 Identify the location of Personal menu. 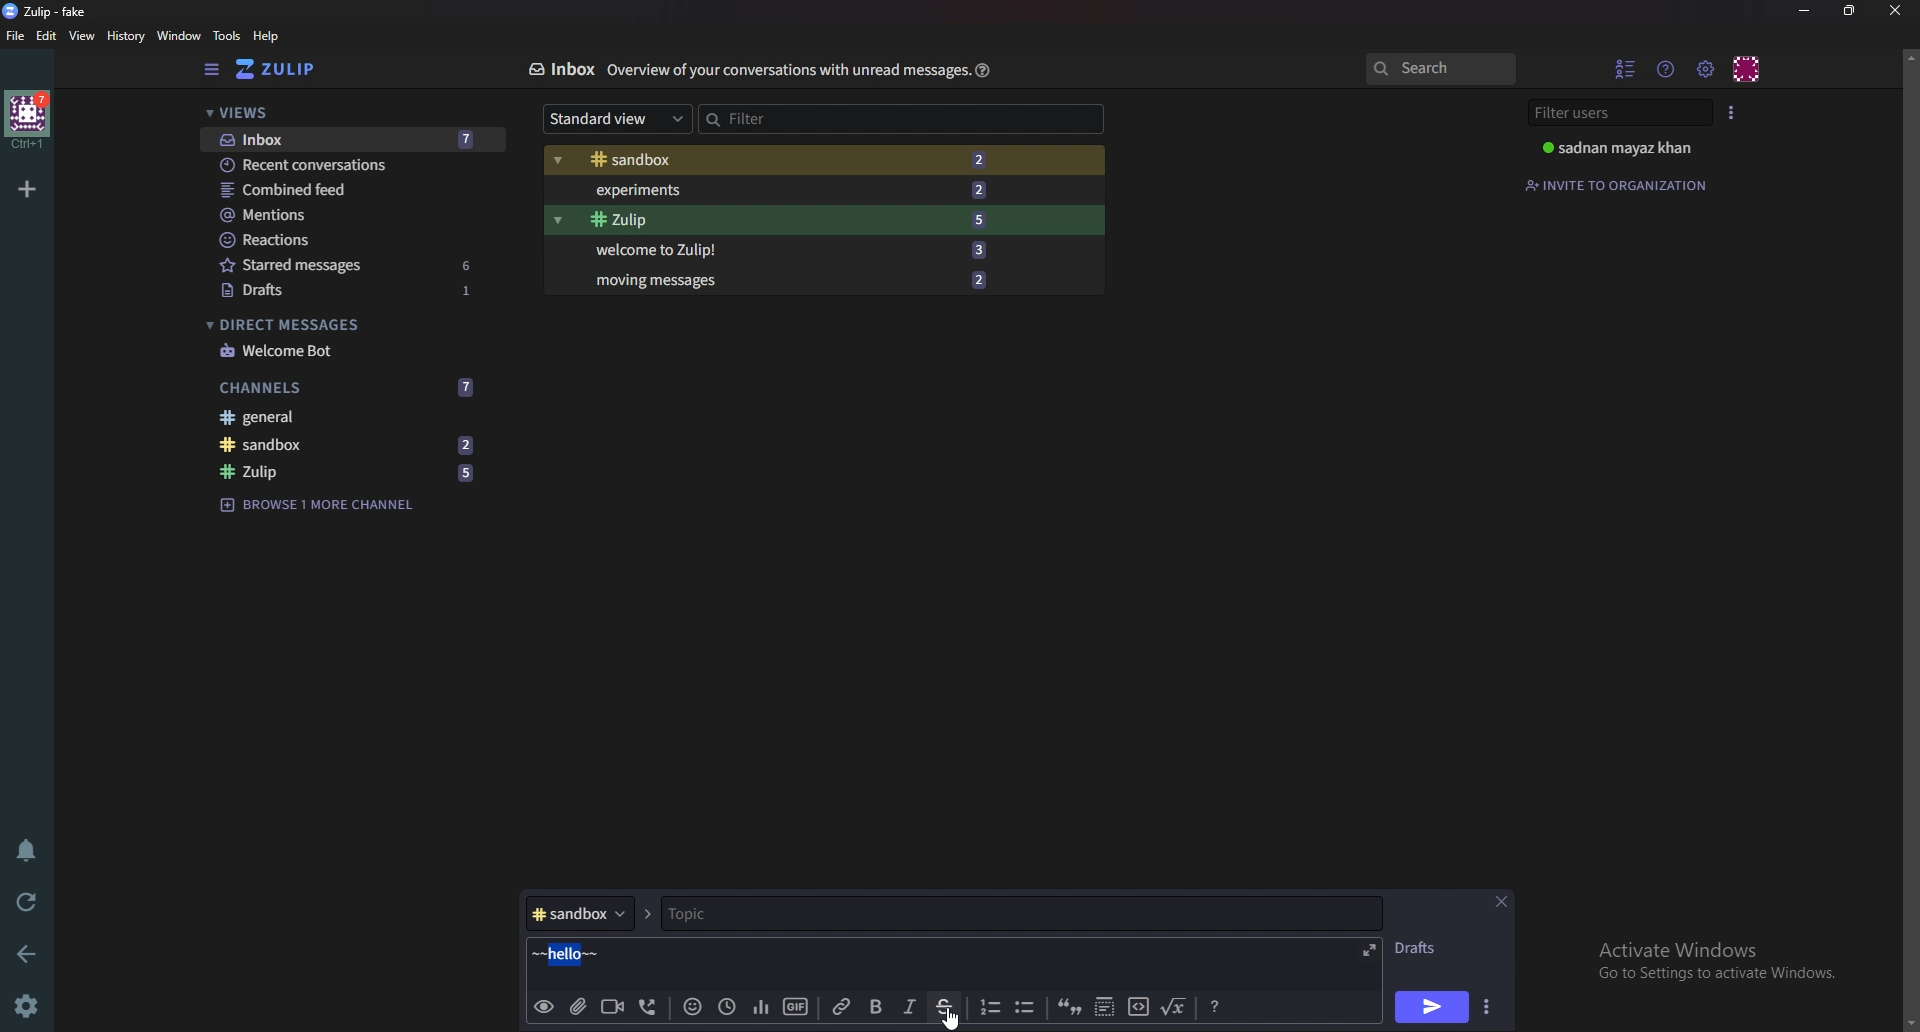
(1747, 69).